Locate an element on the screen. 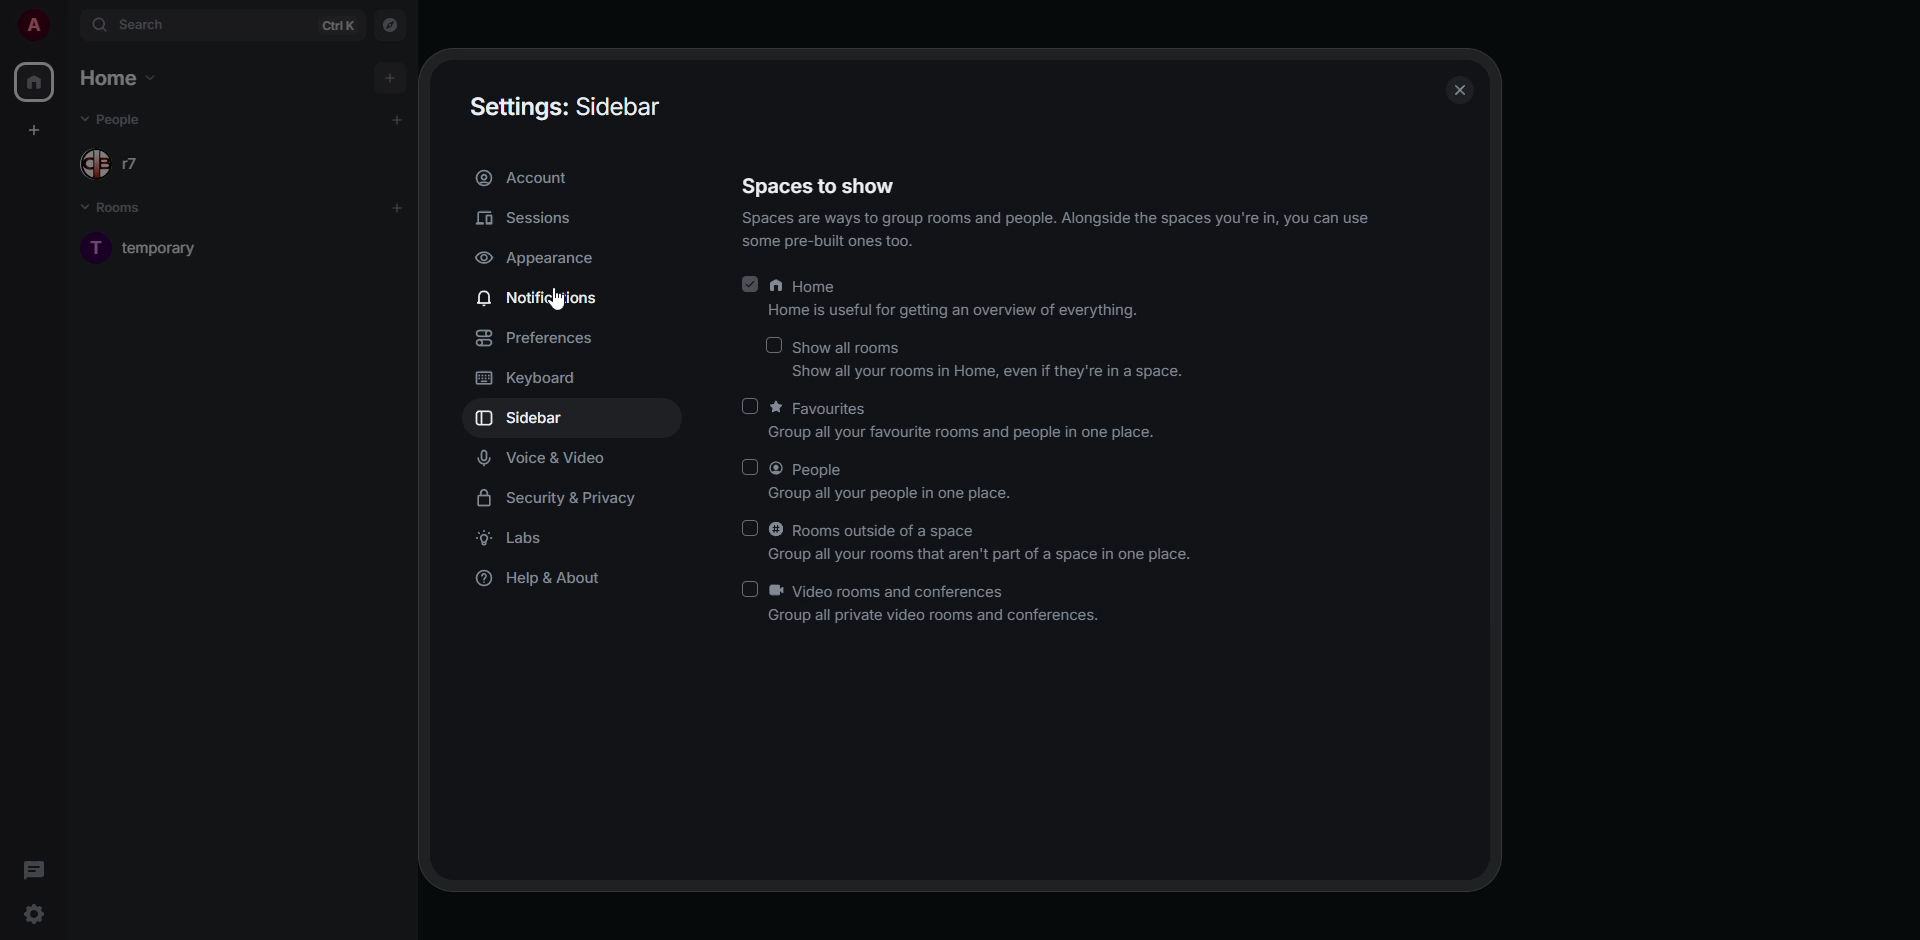 This screenshot has height=940, width=1920. profile is located at coordinates (33, 24).